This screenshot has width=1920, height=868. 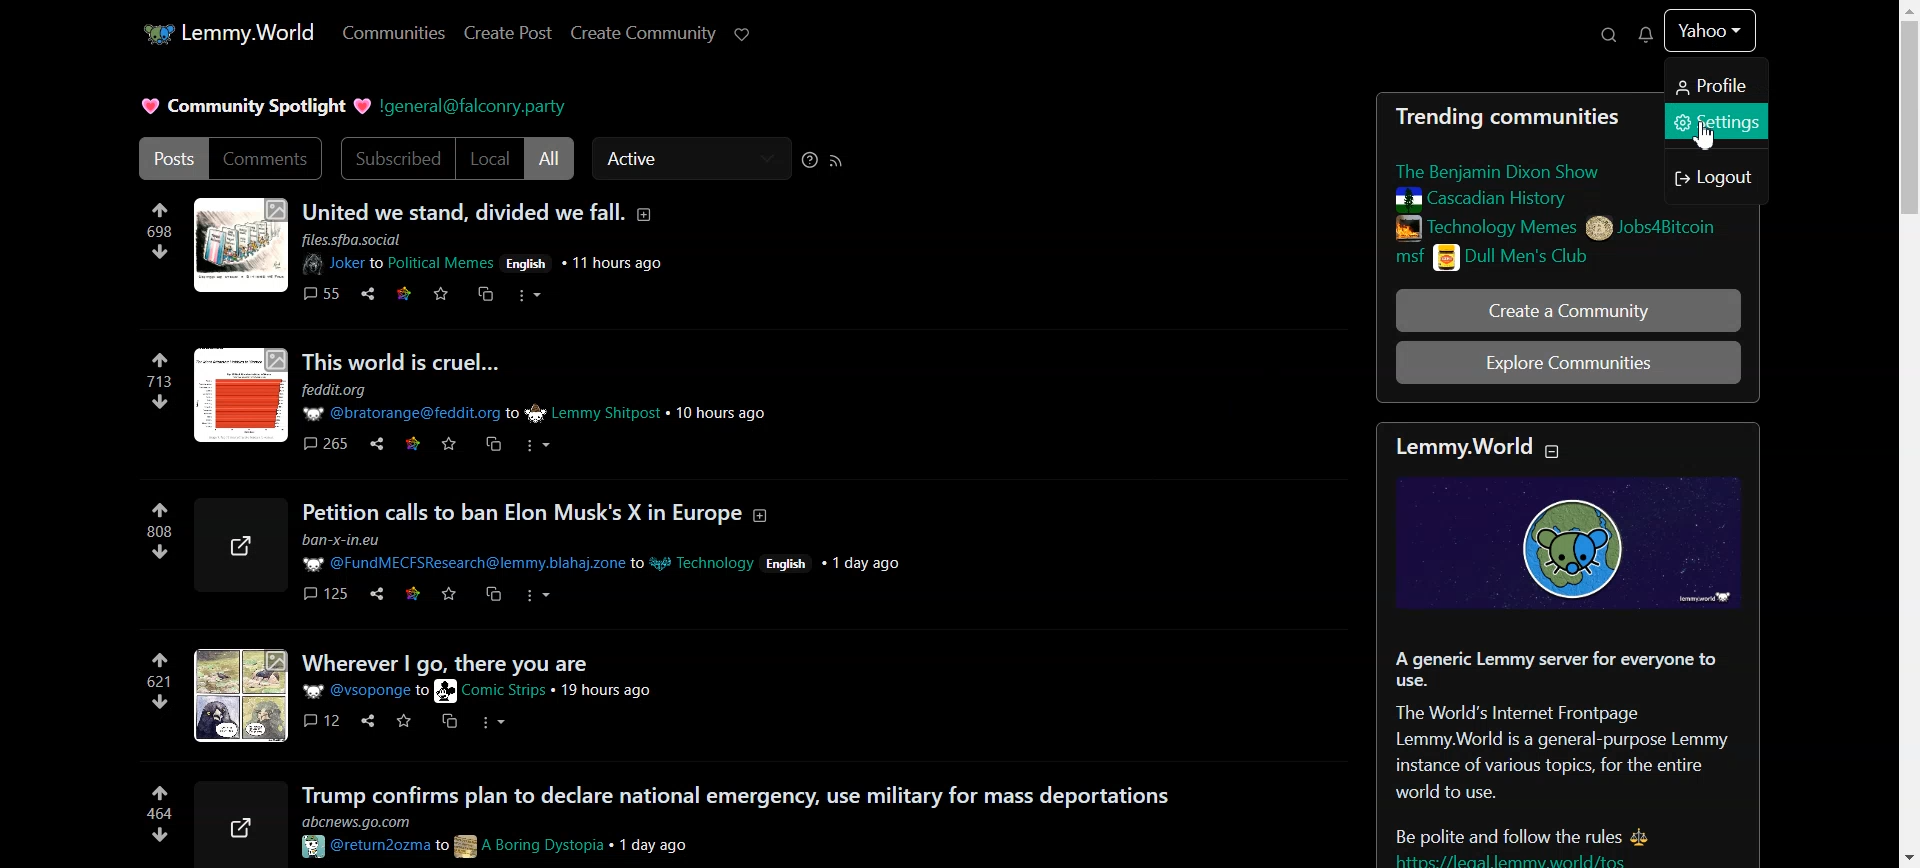 I want to click on FSResearch@lemr, so click(x=349, y=541).